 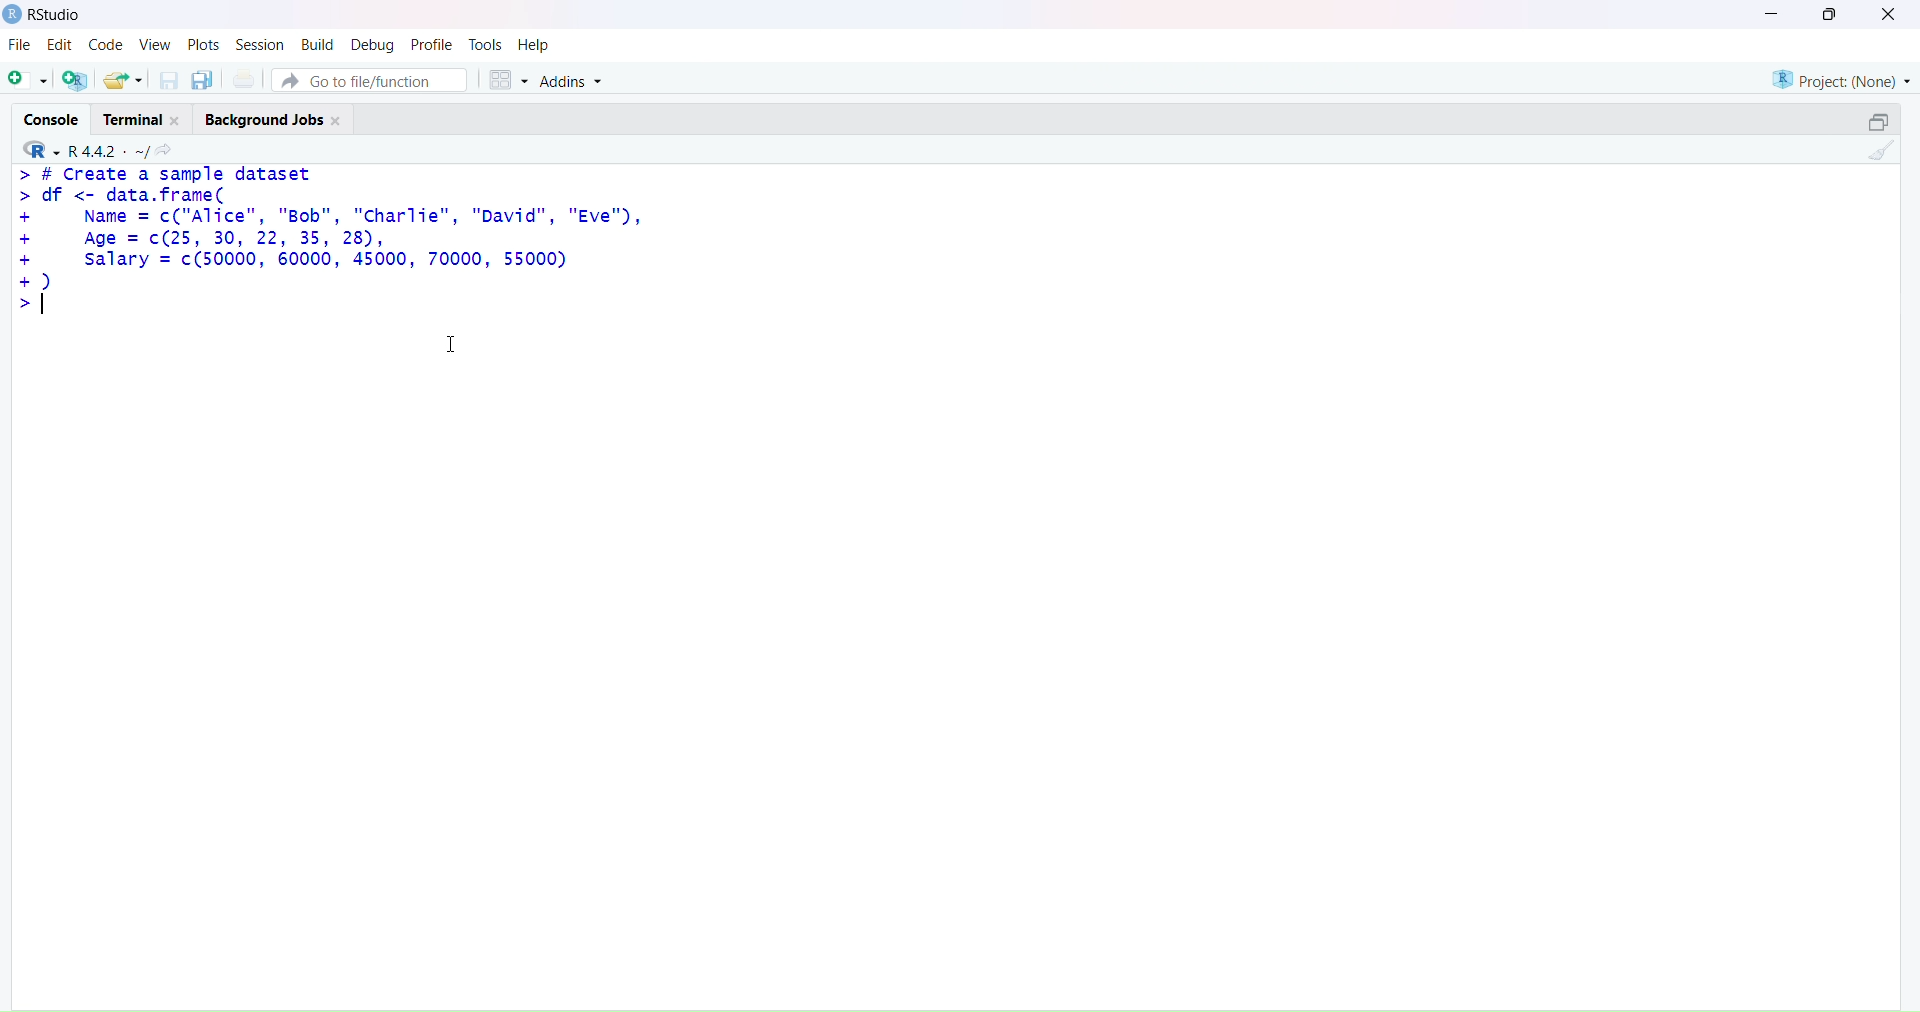 I want to click on print the current file, so click(x=244, y=78).